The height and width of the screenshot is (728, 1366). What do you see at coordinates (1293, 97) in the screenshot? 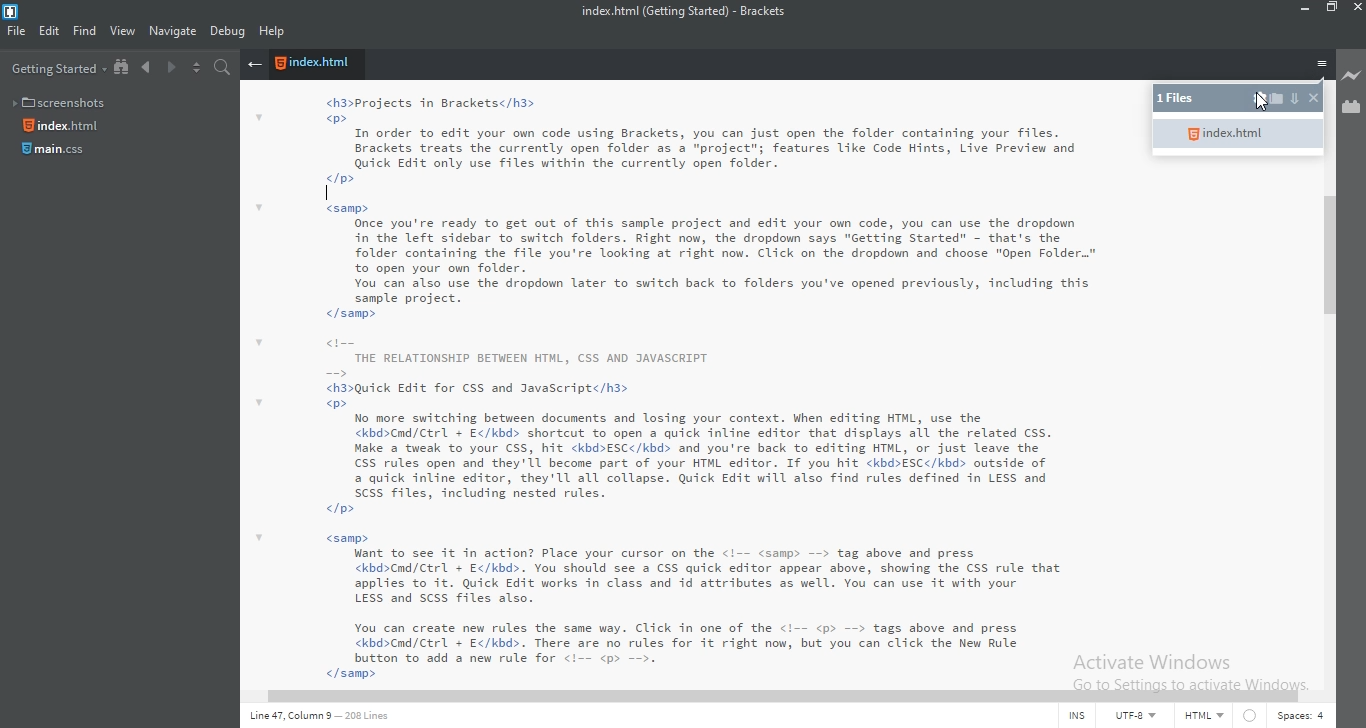
I see `down` at bounding box center [1293, 97].